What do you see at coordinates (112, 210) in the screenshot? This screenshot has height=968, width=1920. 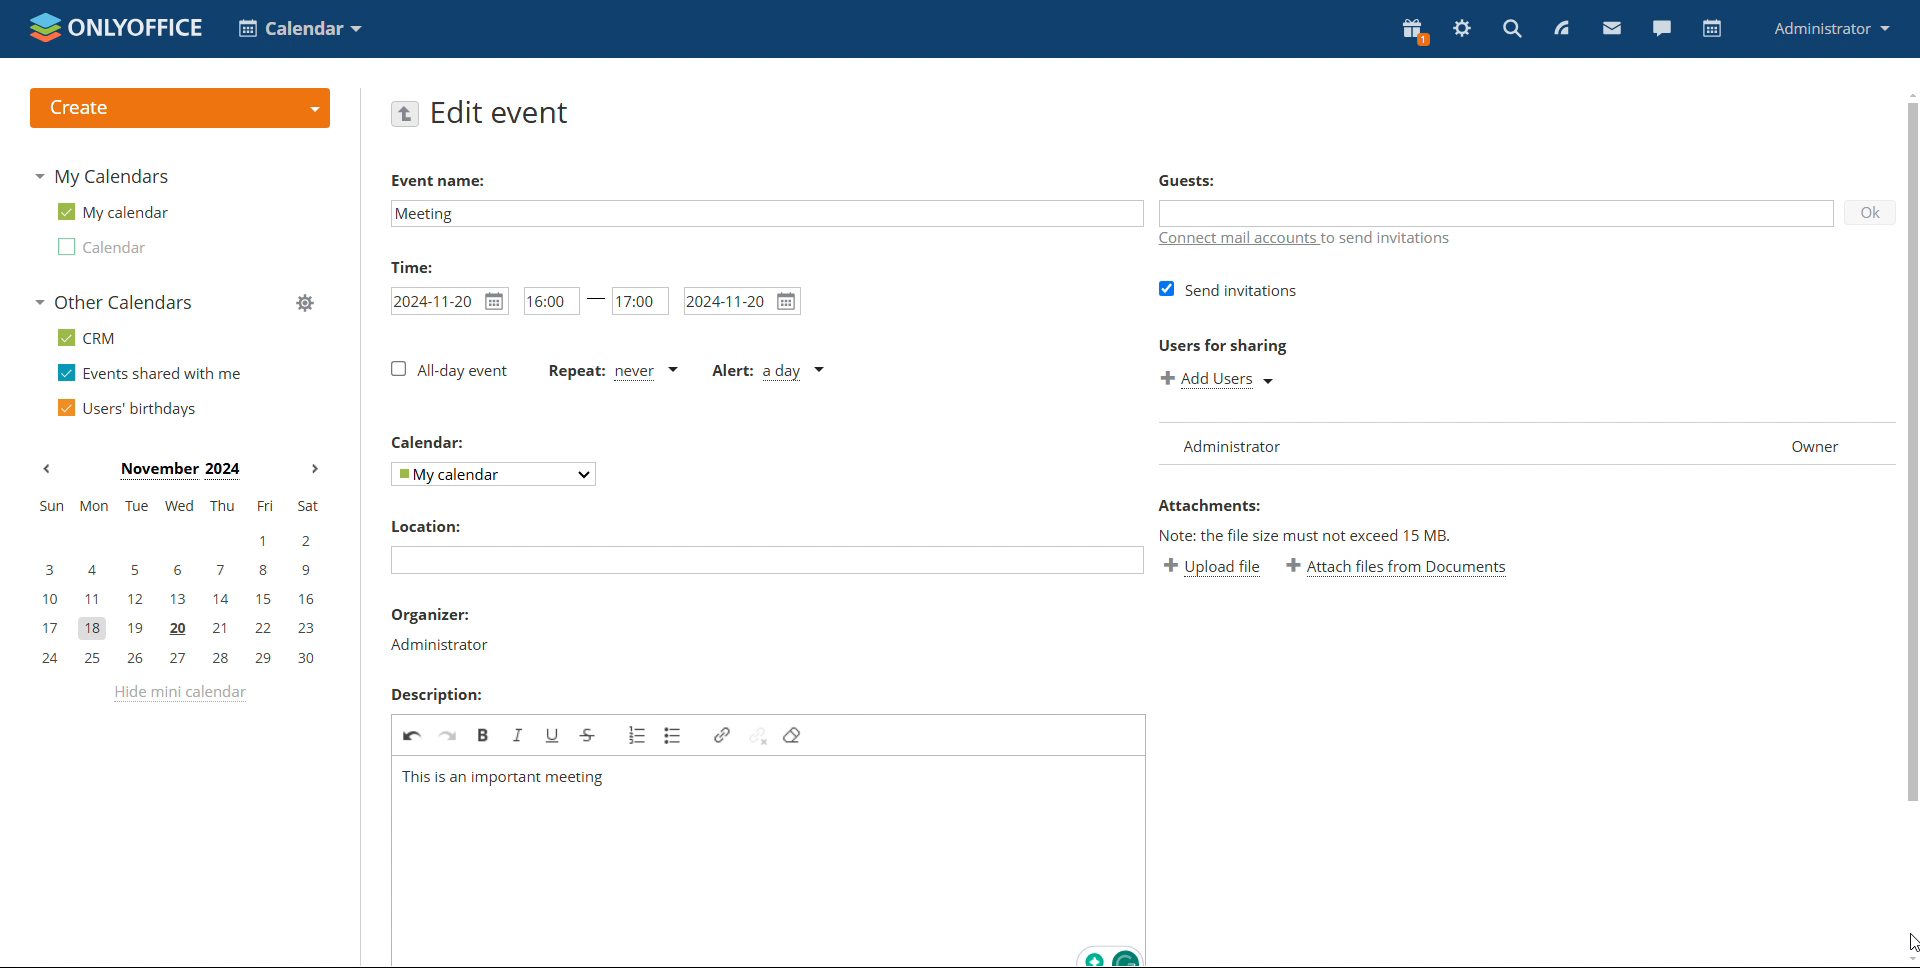 I see `my calendar` at bounding box center [112, 210].